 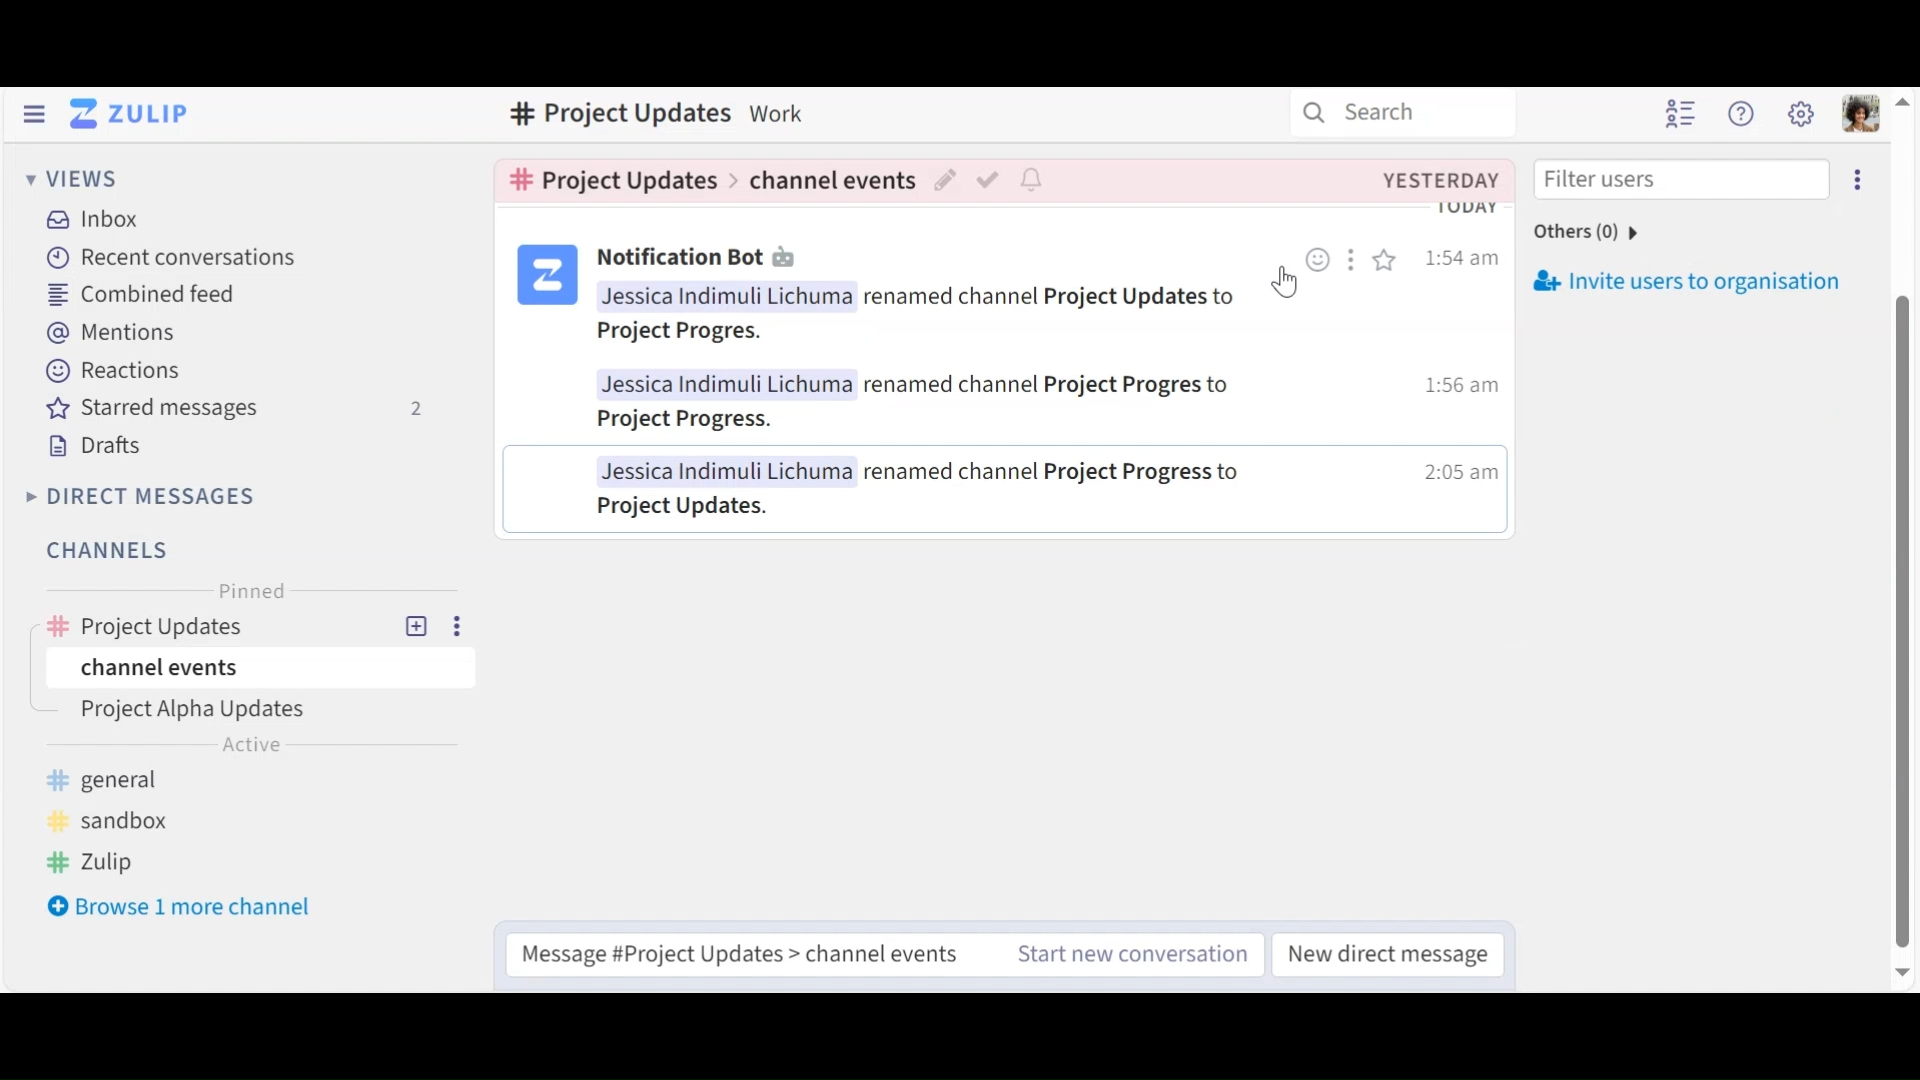 What do you see at coordinates (76, 182) in the screenshot?
I see `Views` at bounding box center [76, 182].